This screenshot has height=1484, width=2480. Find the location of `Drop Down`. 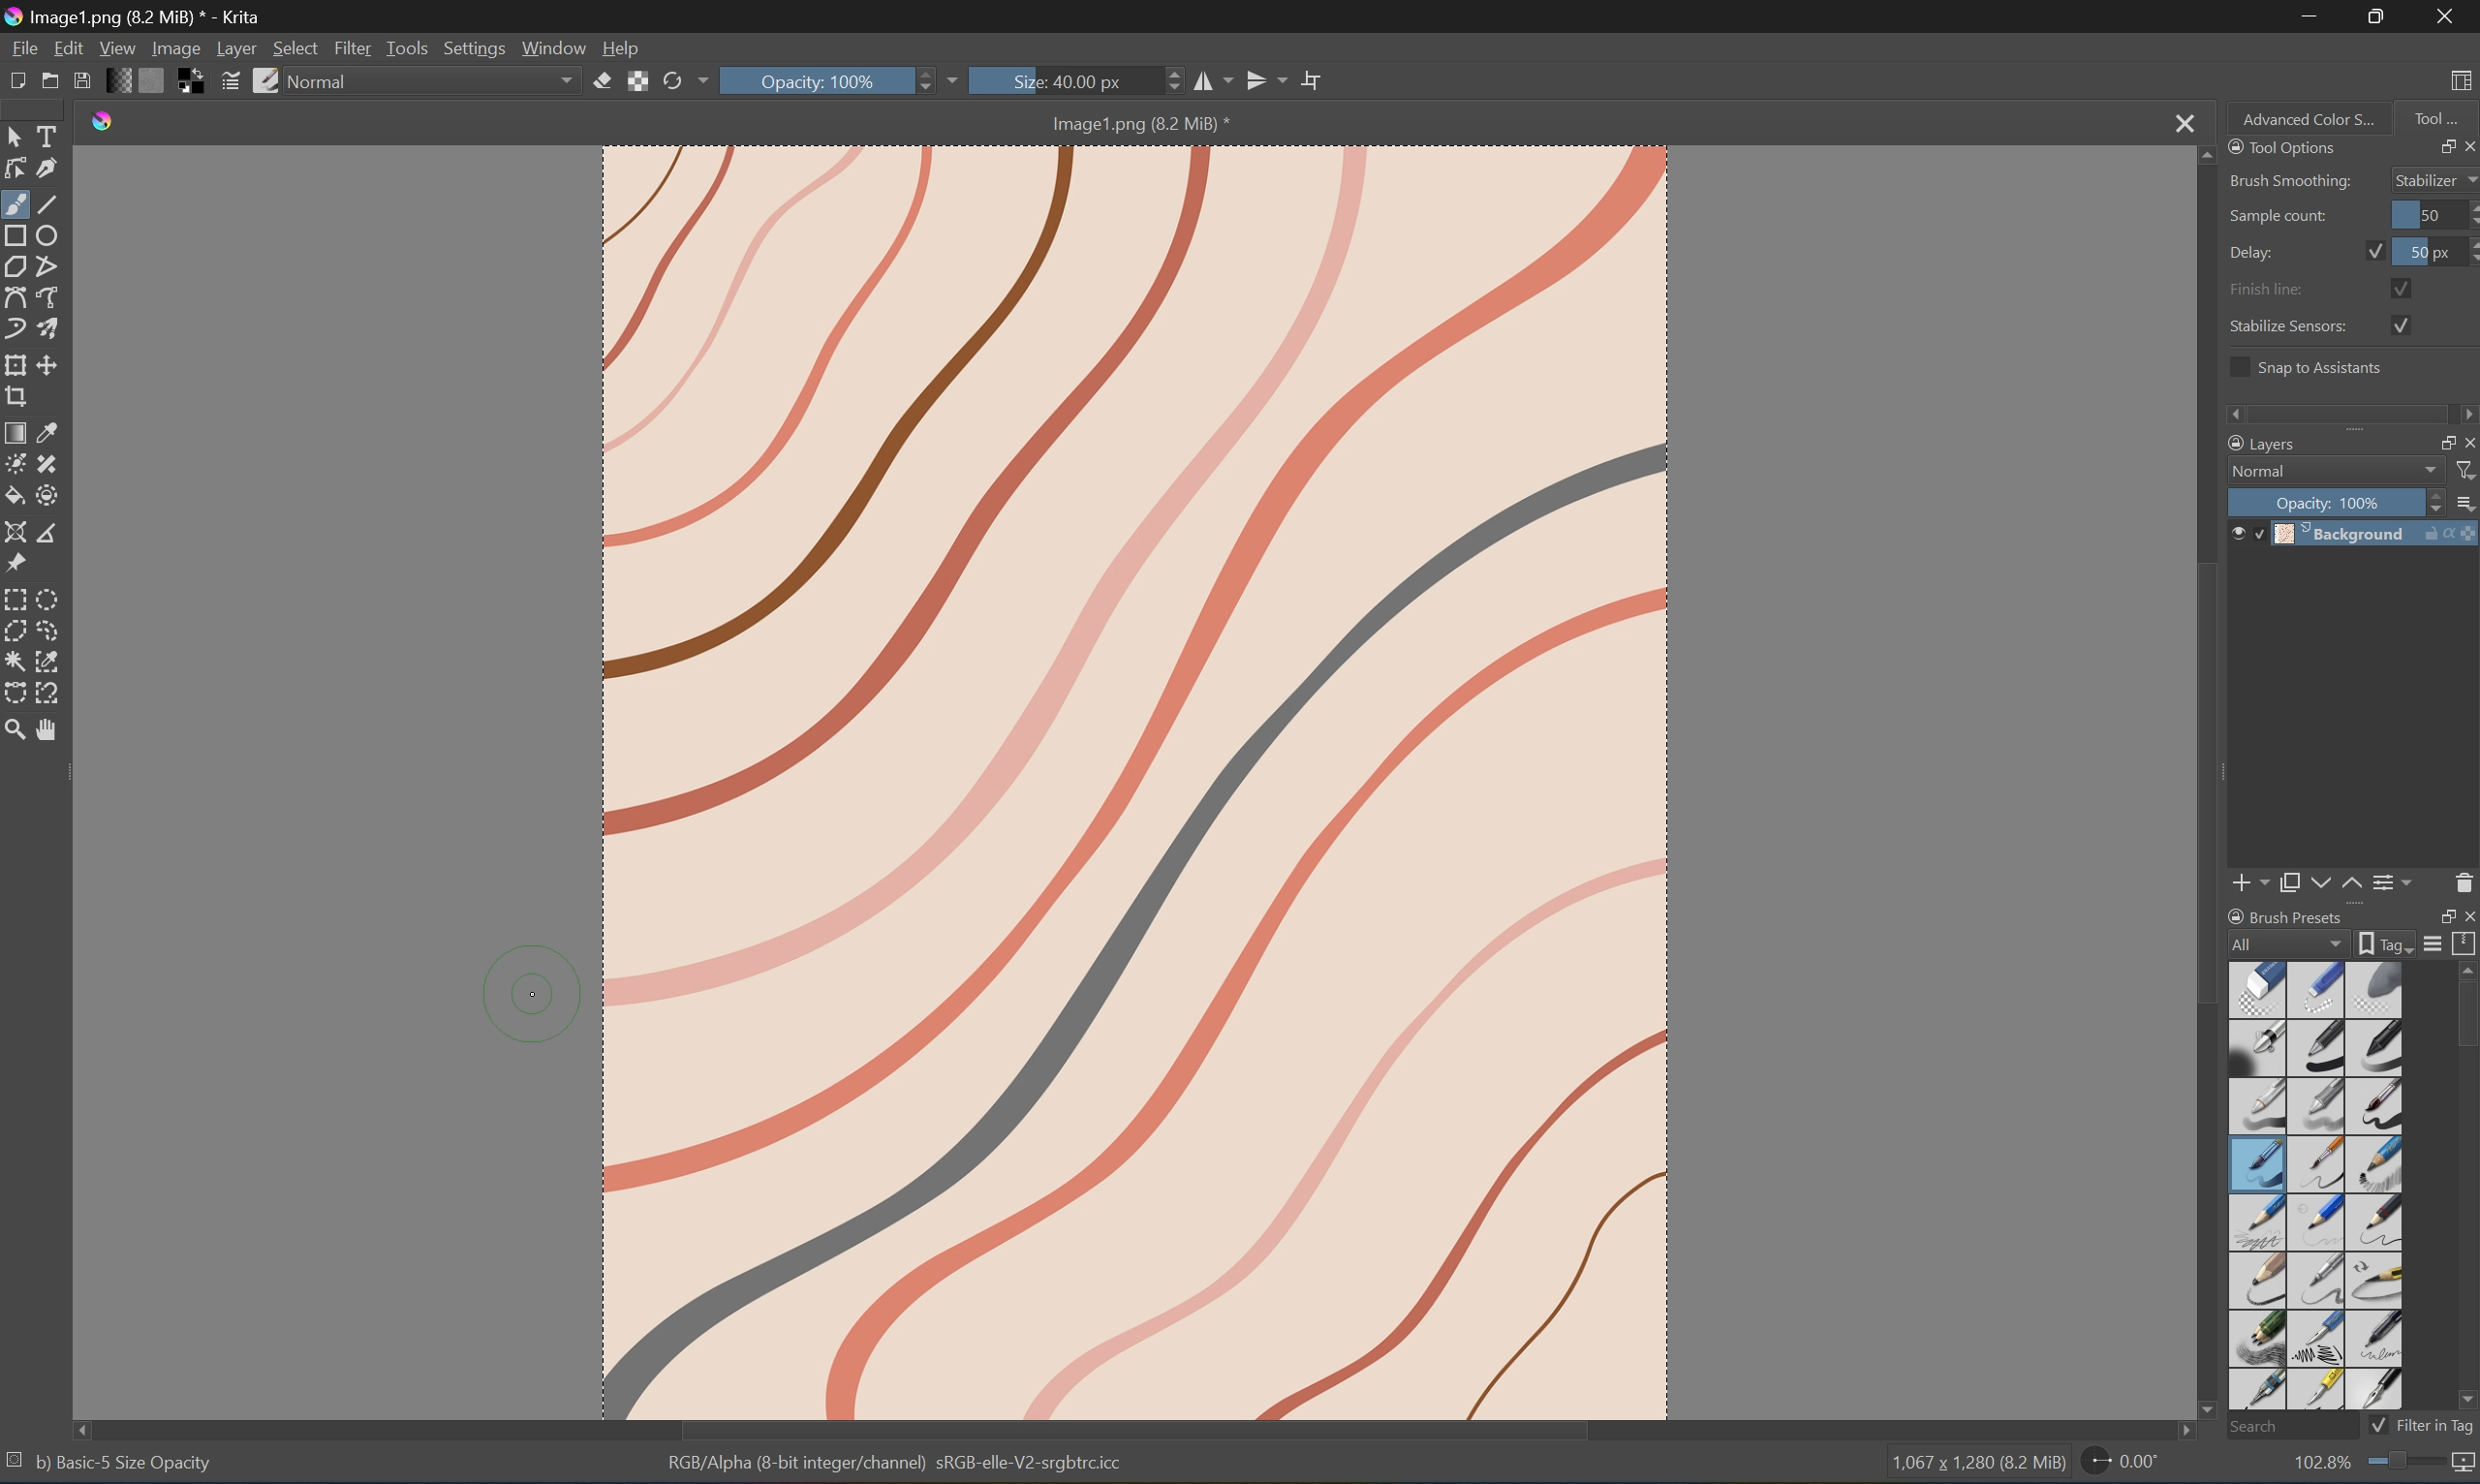

Drop Down is located at coordinates (569, 82).